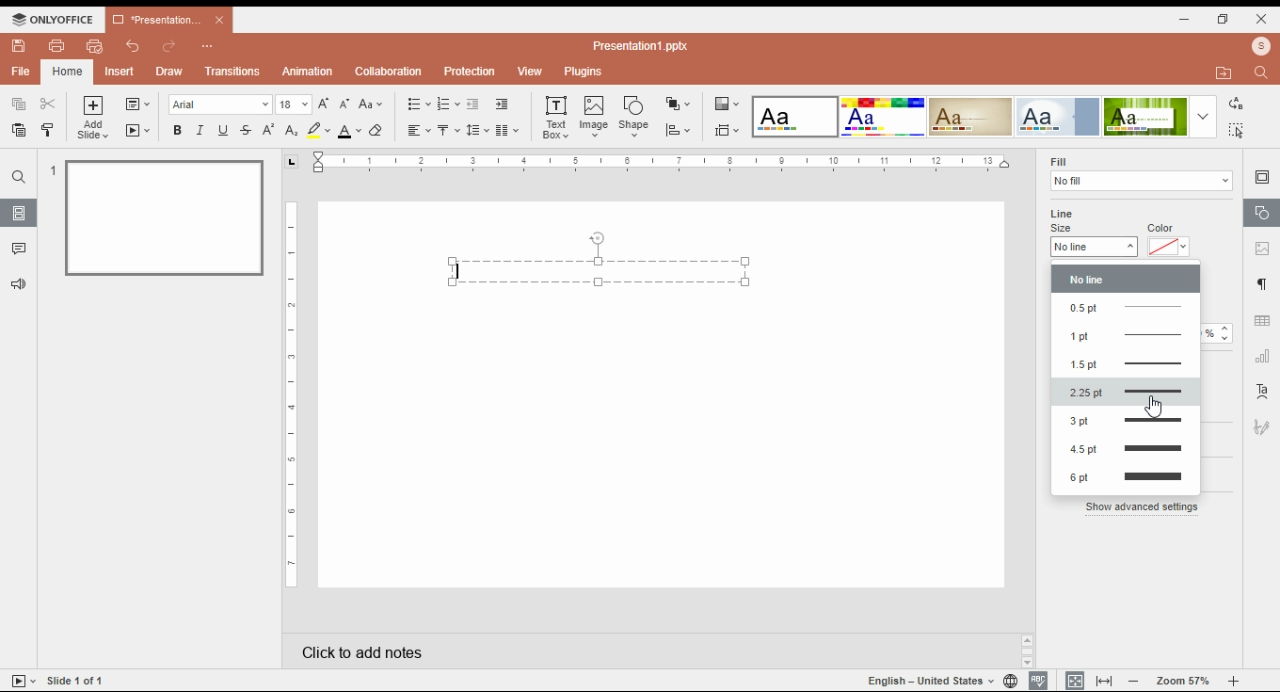 The image size is (1280, 692). Describe the element at coordinates (1234, 681) in the screenshot. I see `increase zoom` at that location.